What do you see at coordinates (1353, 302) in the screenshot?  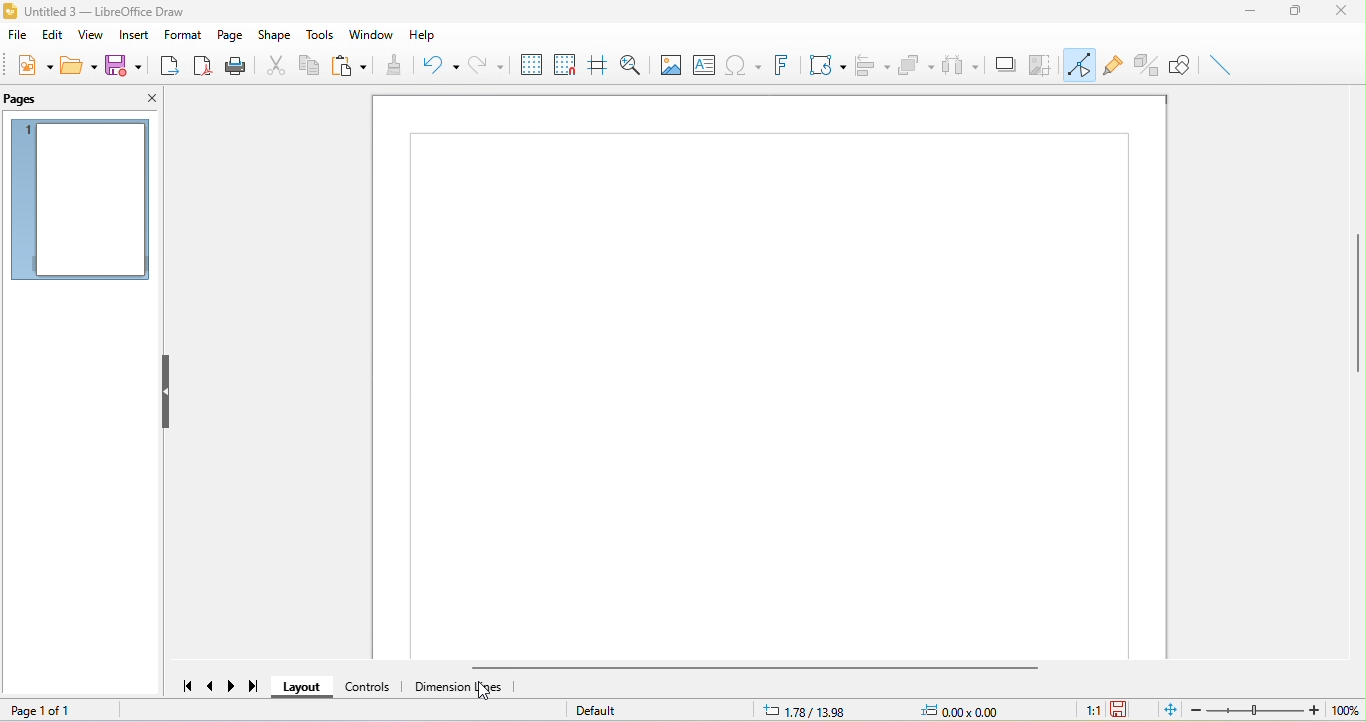 I see `vertical scroll bar` at bounding box center [1353, 302].